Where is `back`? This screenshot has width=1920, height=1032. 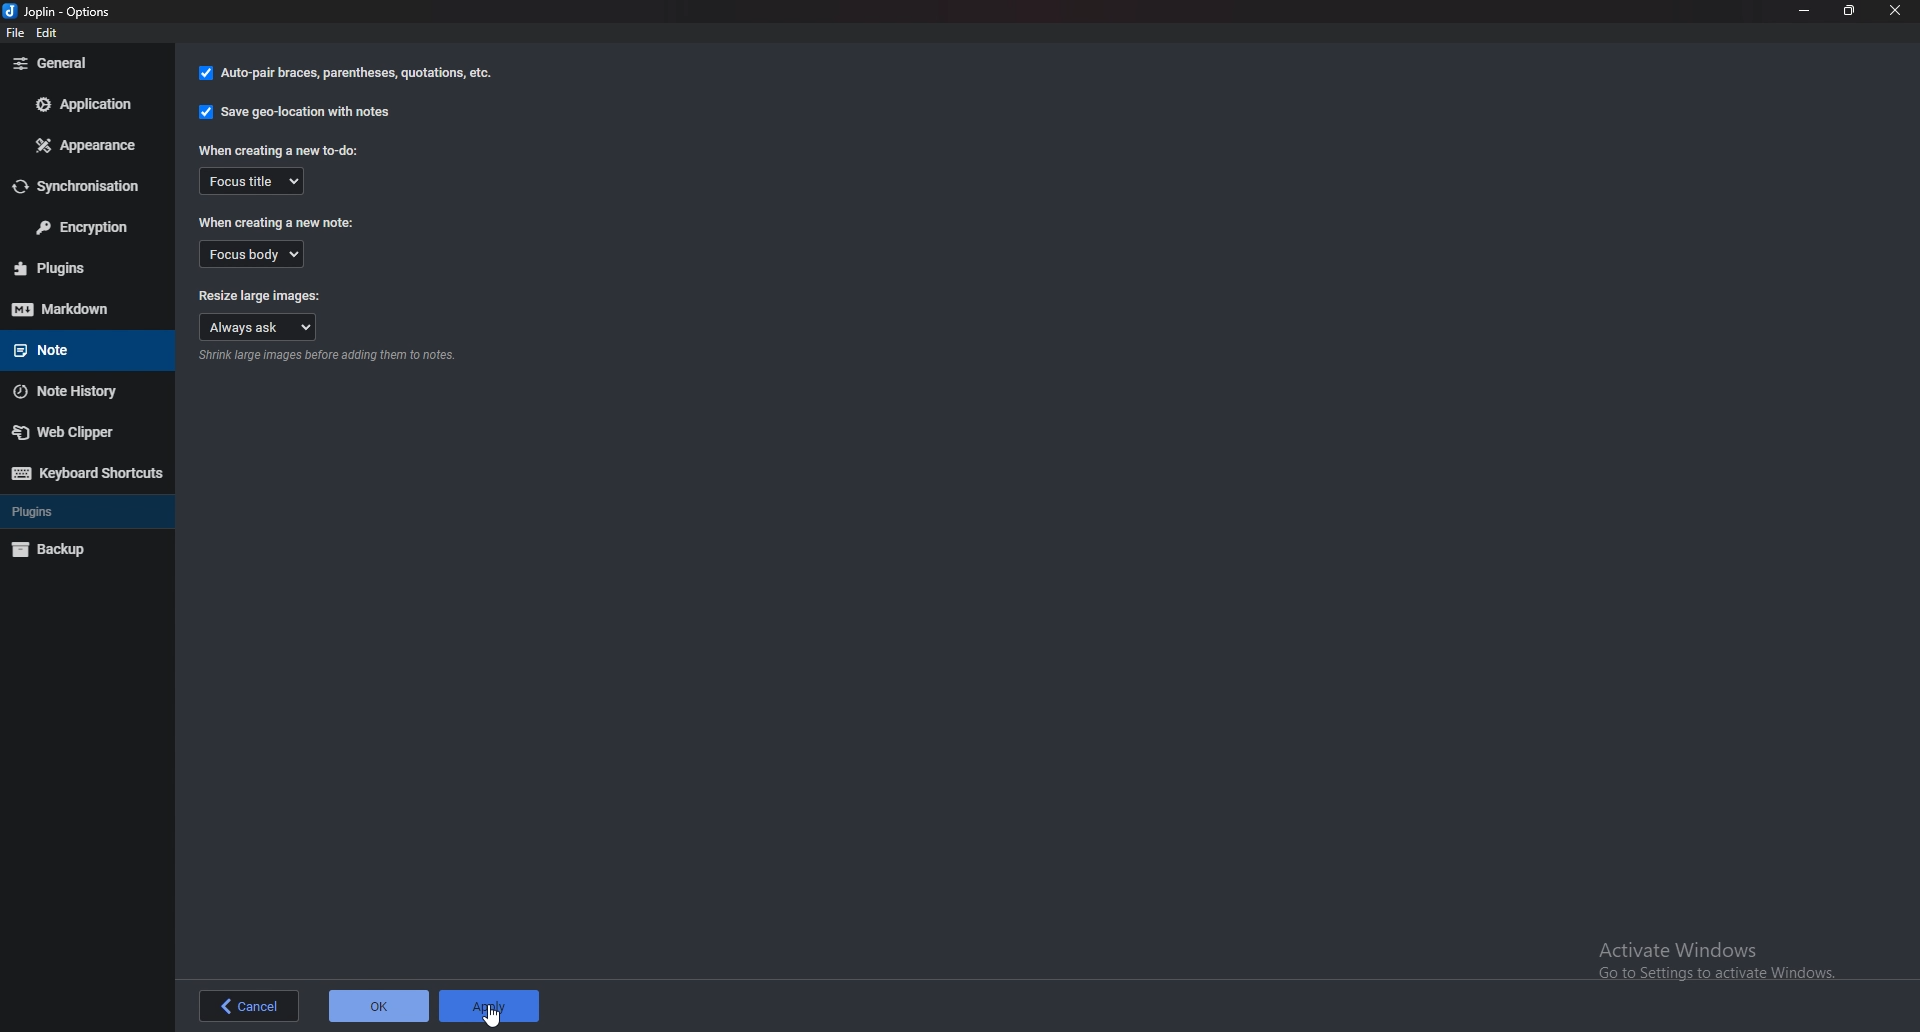 back is located at coordinates (247, 1006).